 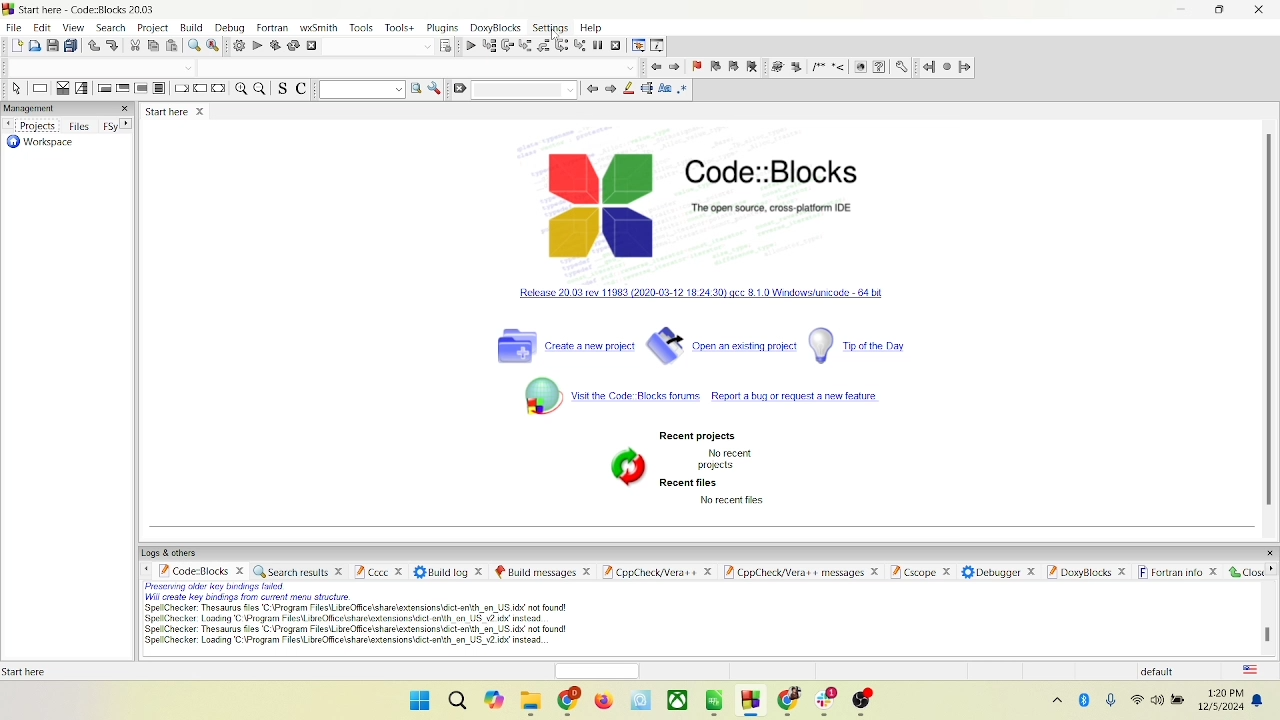 What do you see at coordinates (666, 89) in the screenshot?
I see `case match` at bounding box center [666, 89].